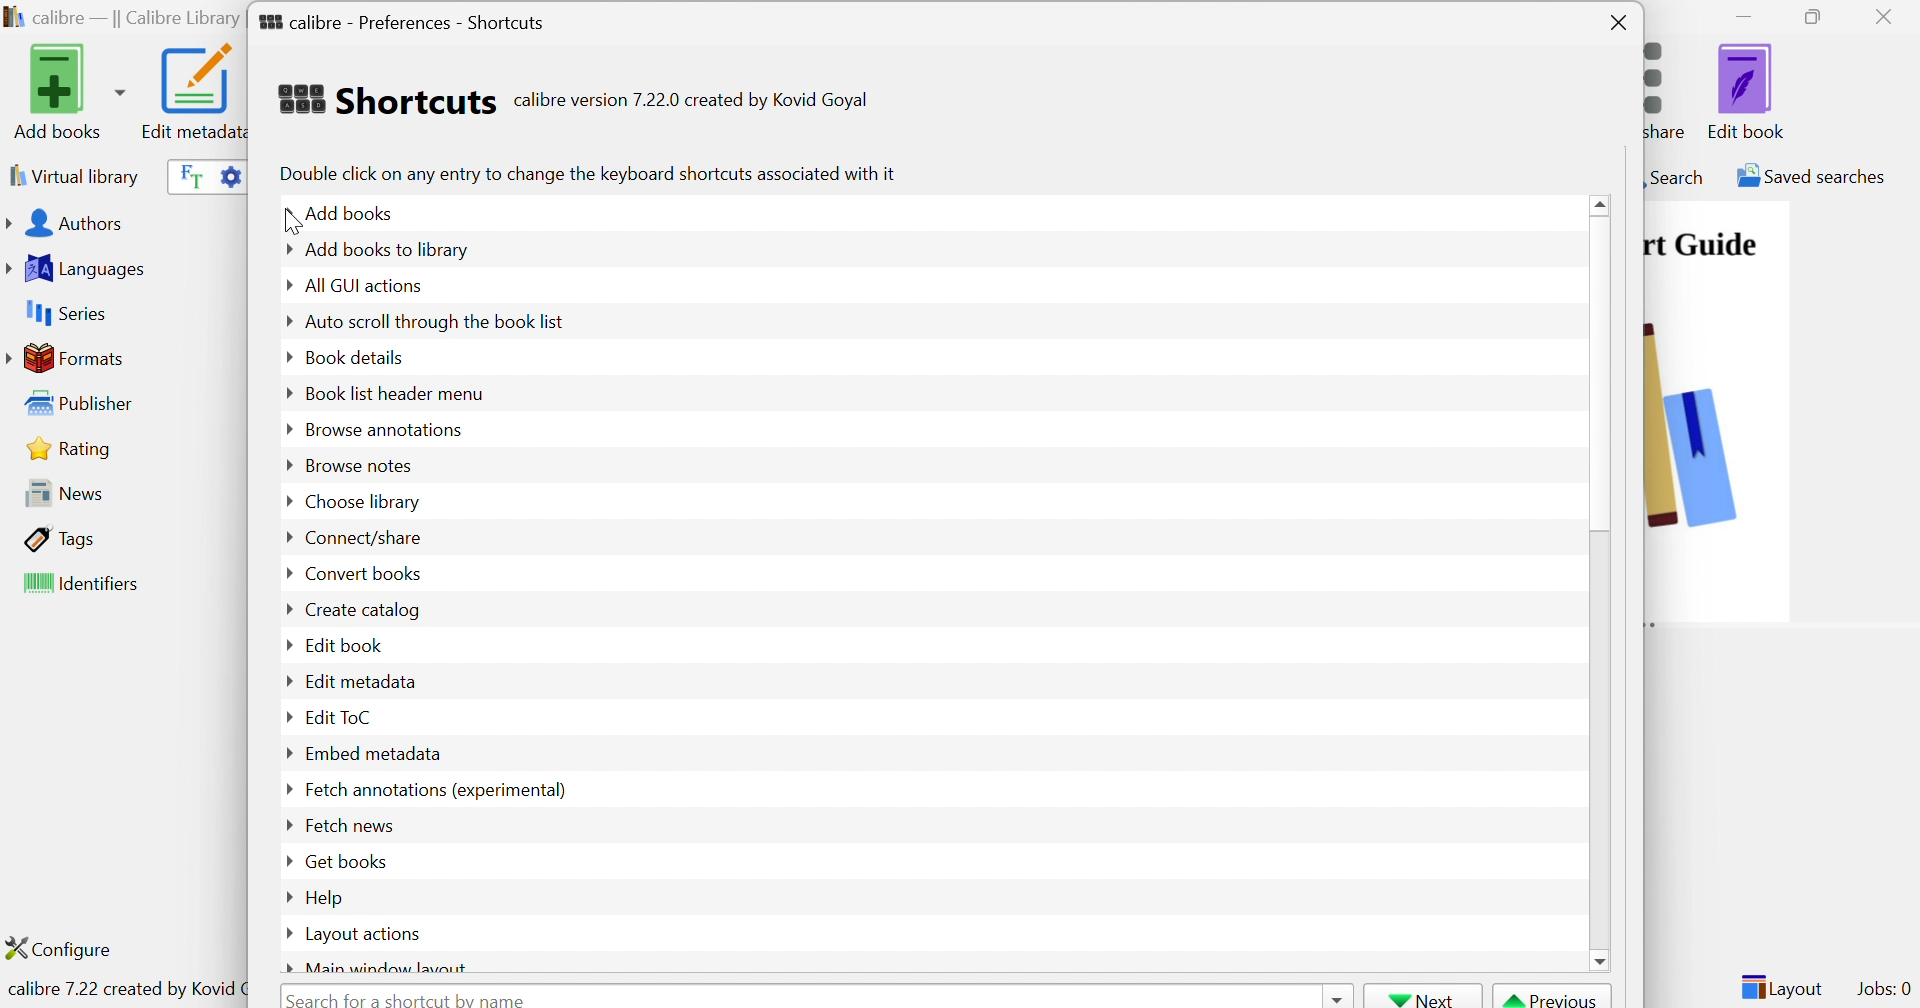 This screenshot has height=1008, width=1920. What do you see at coordinates (72, 175) in the screenshot?
I see `Virtual library` at bounding box center [72, 175].